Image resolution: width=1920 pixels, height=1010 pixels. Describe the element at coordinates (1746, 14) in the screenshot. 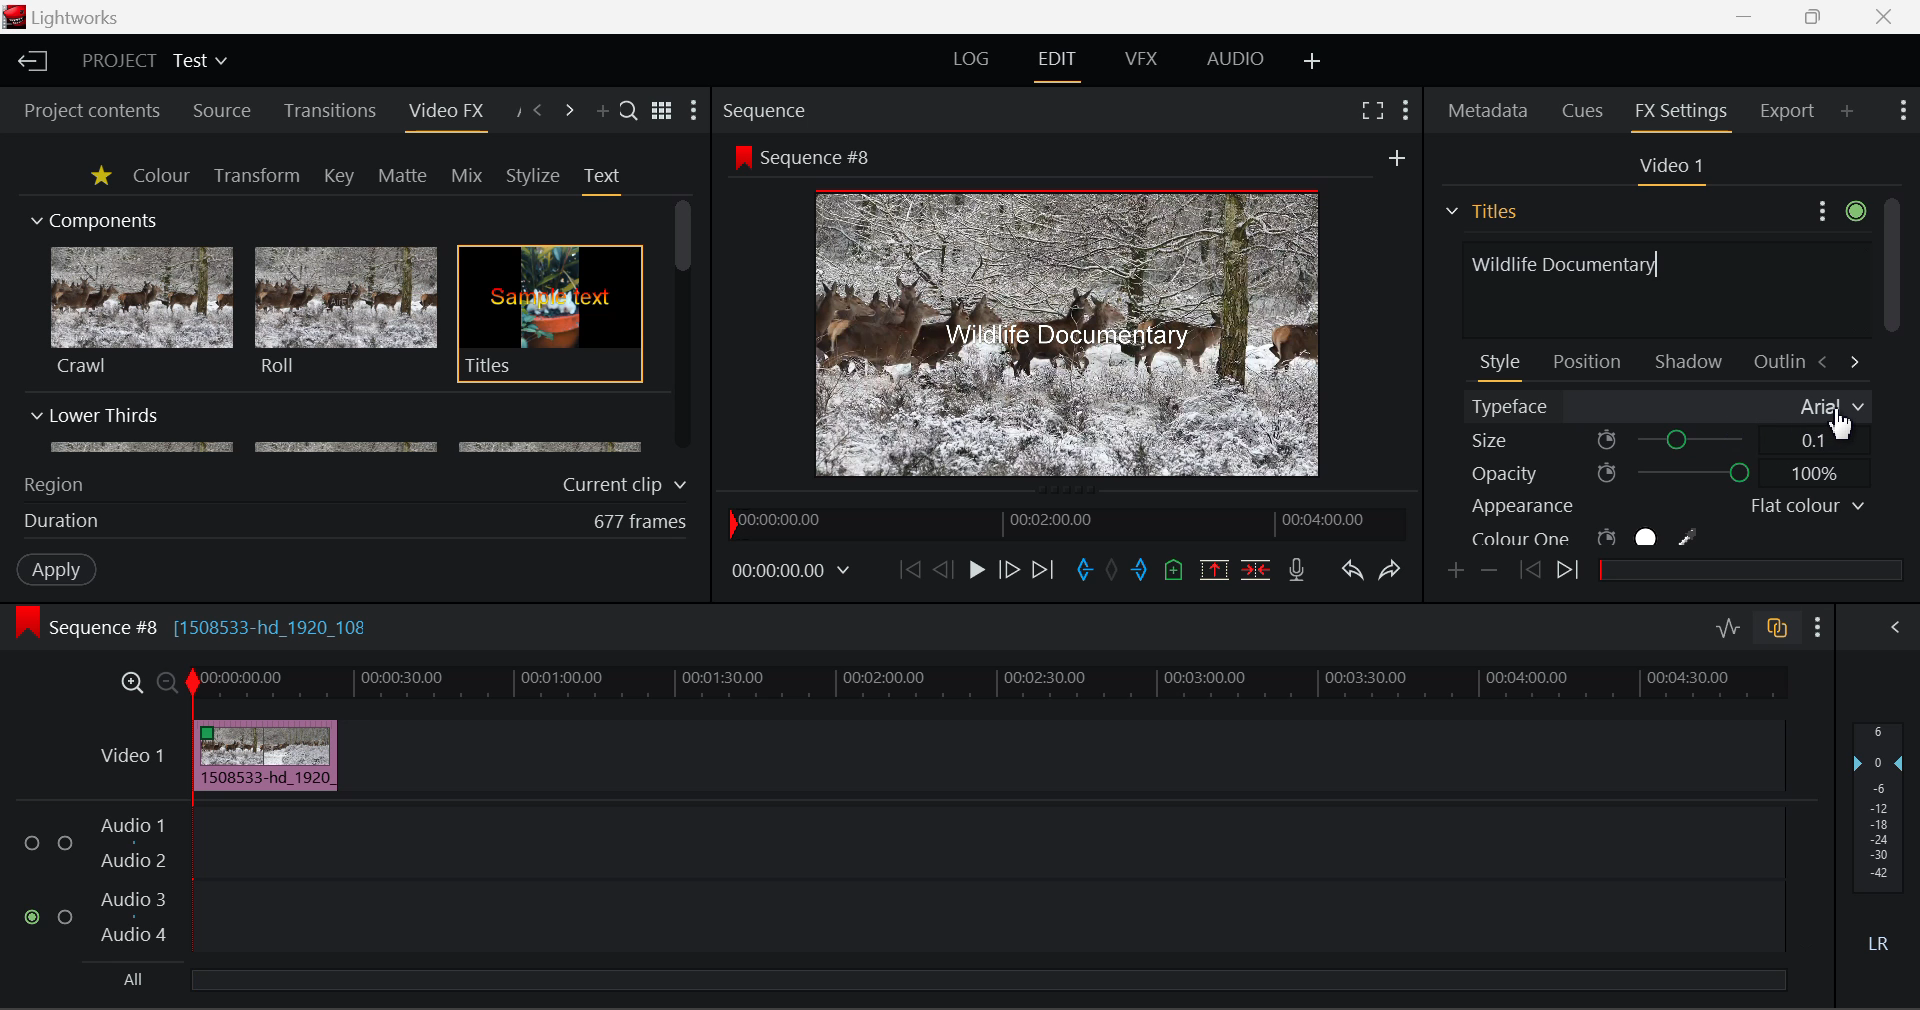

I see `Restore Down` at that location.